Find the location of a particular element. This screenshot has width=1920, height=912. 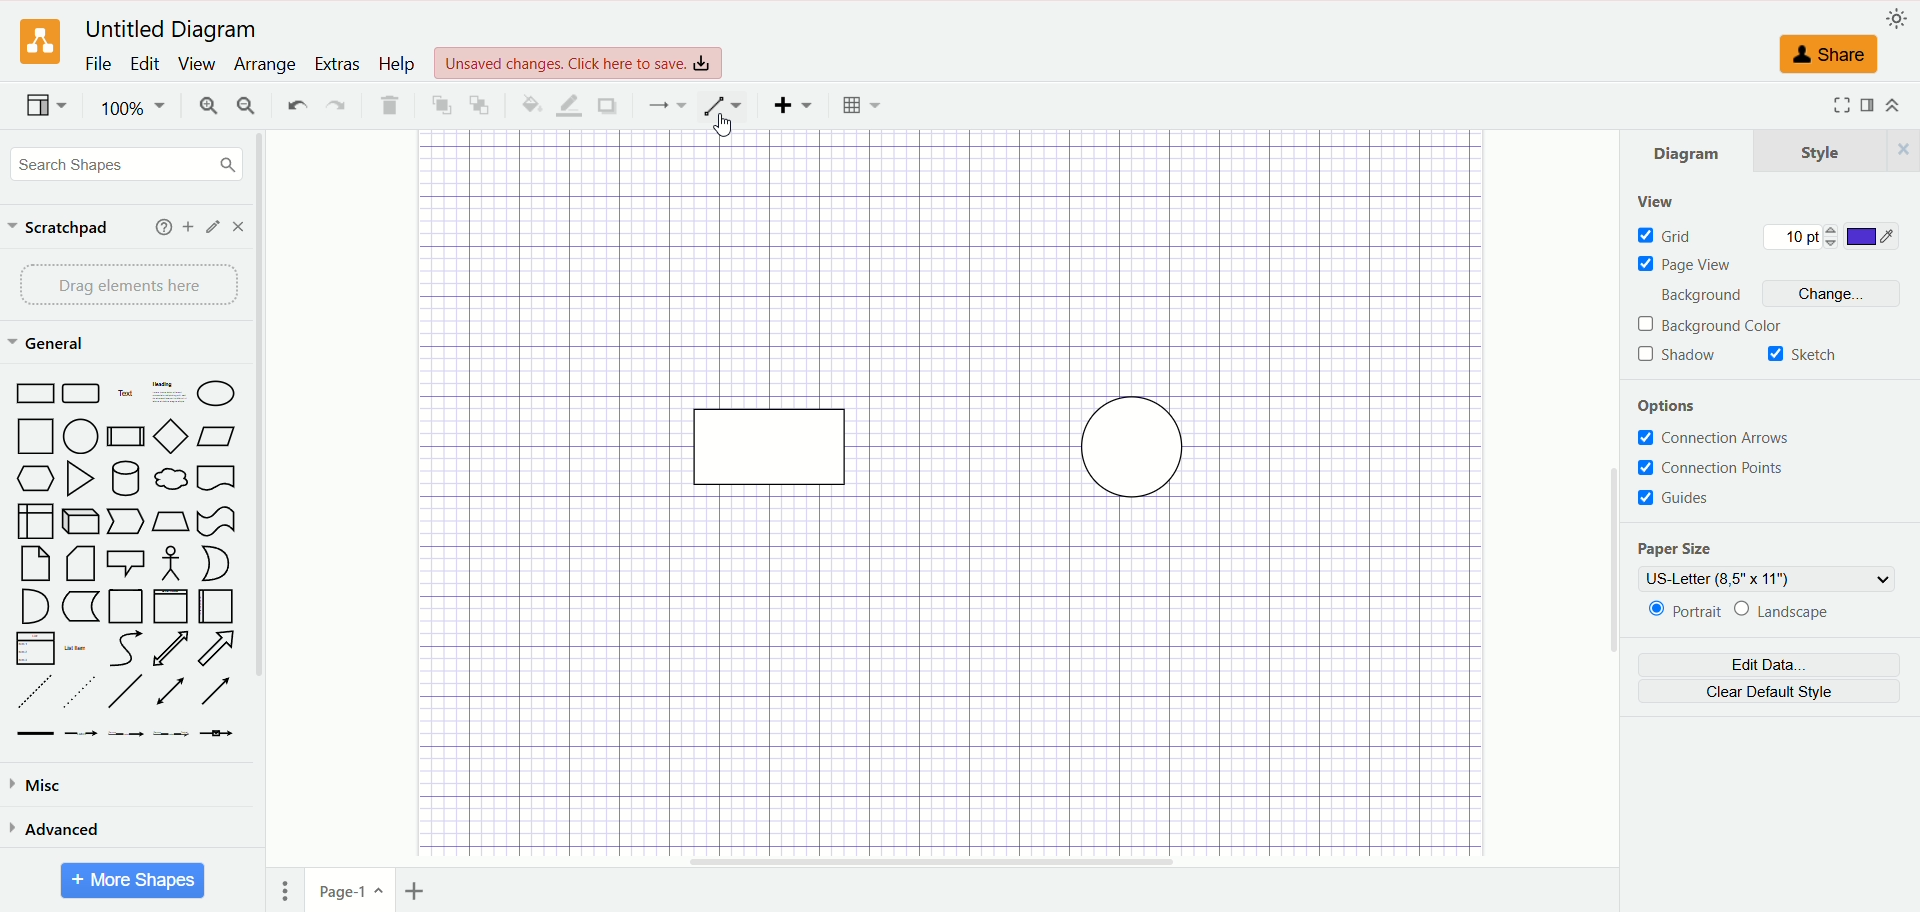

Table is located at coordinates (861, 105).